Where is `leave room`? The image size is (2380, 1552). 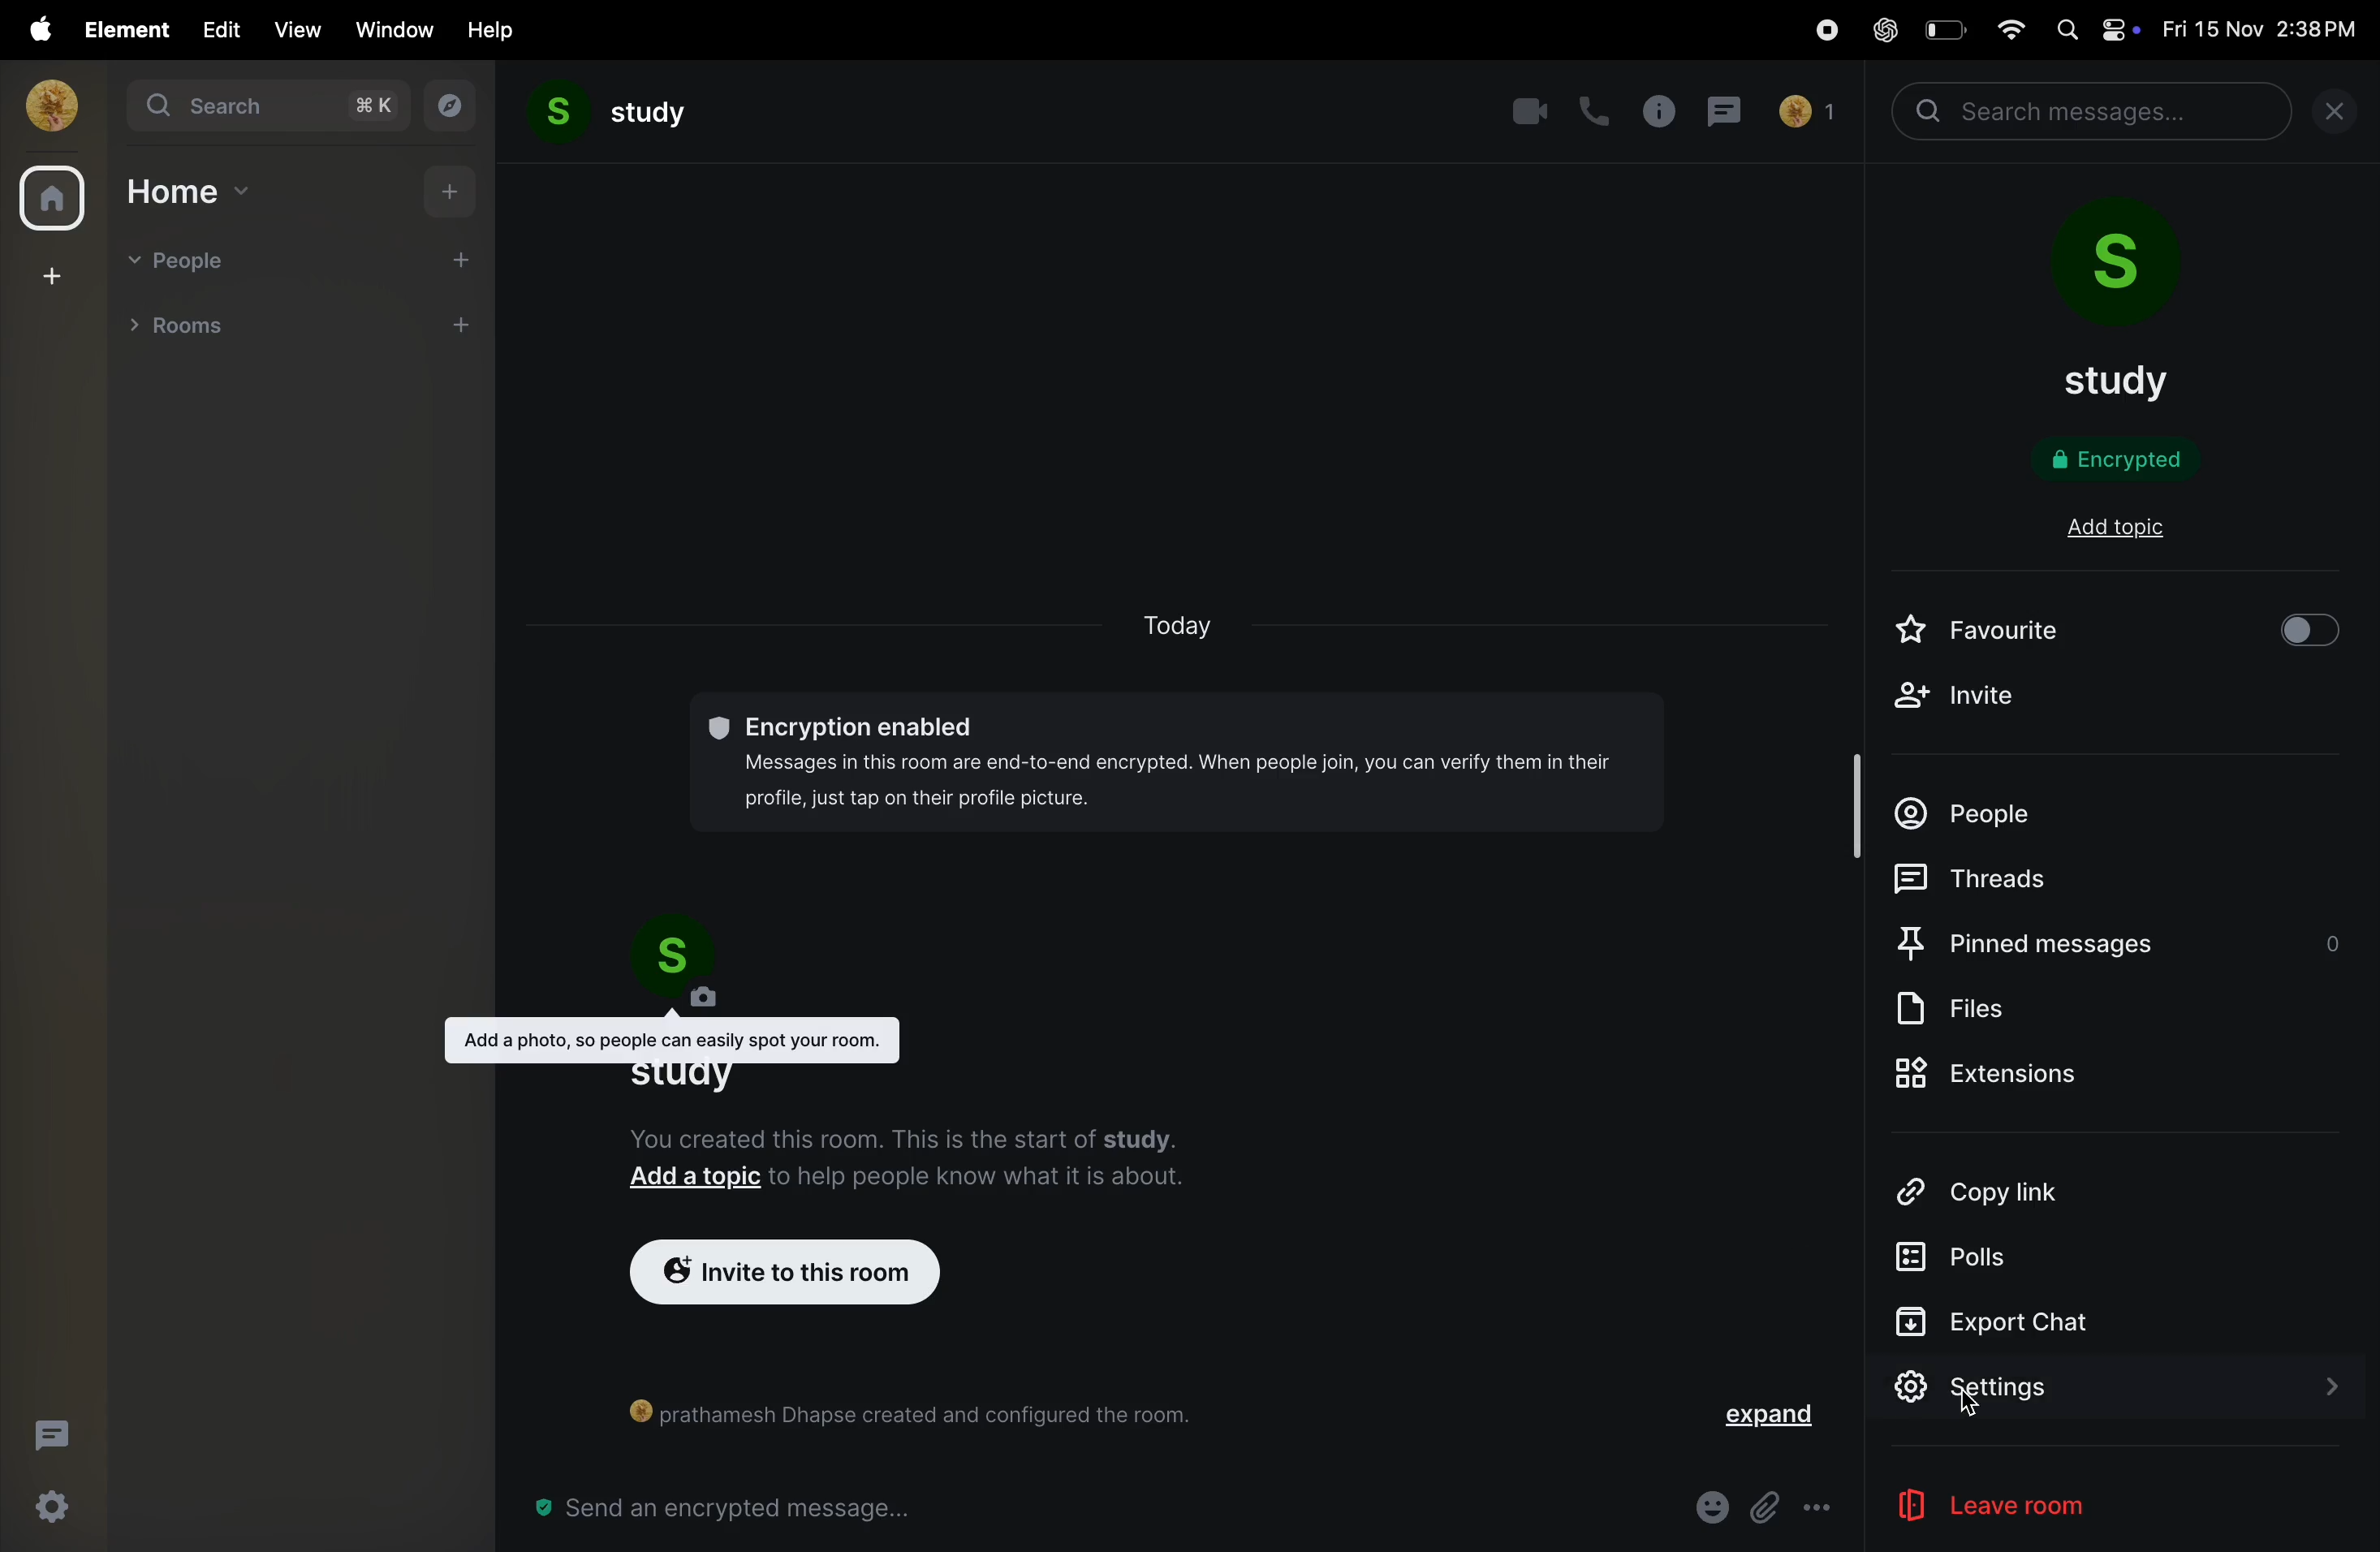
leave room is located at coordinates (2032, 1507).